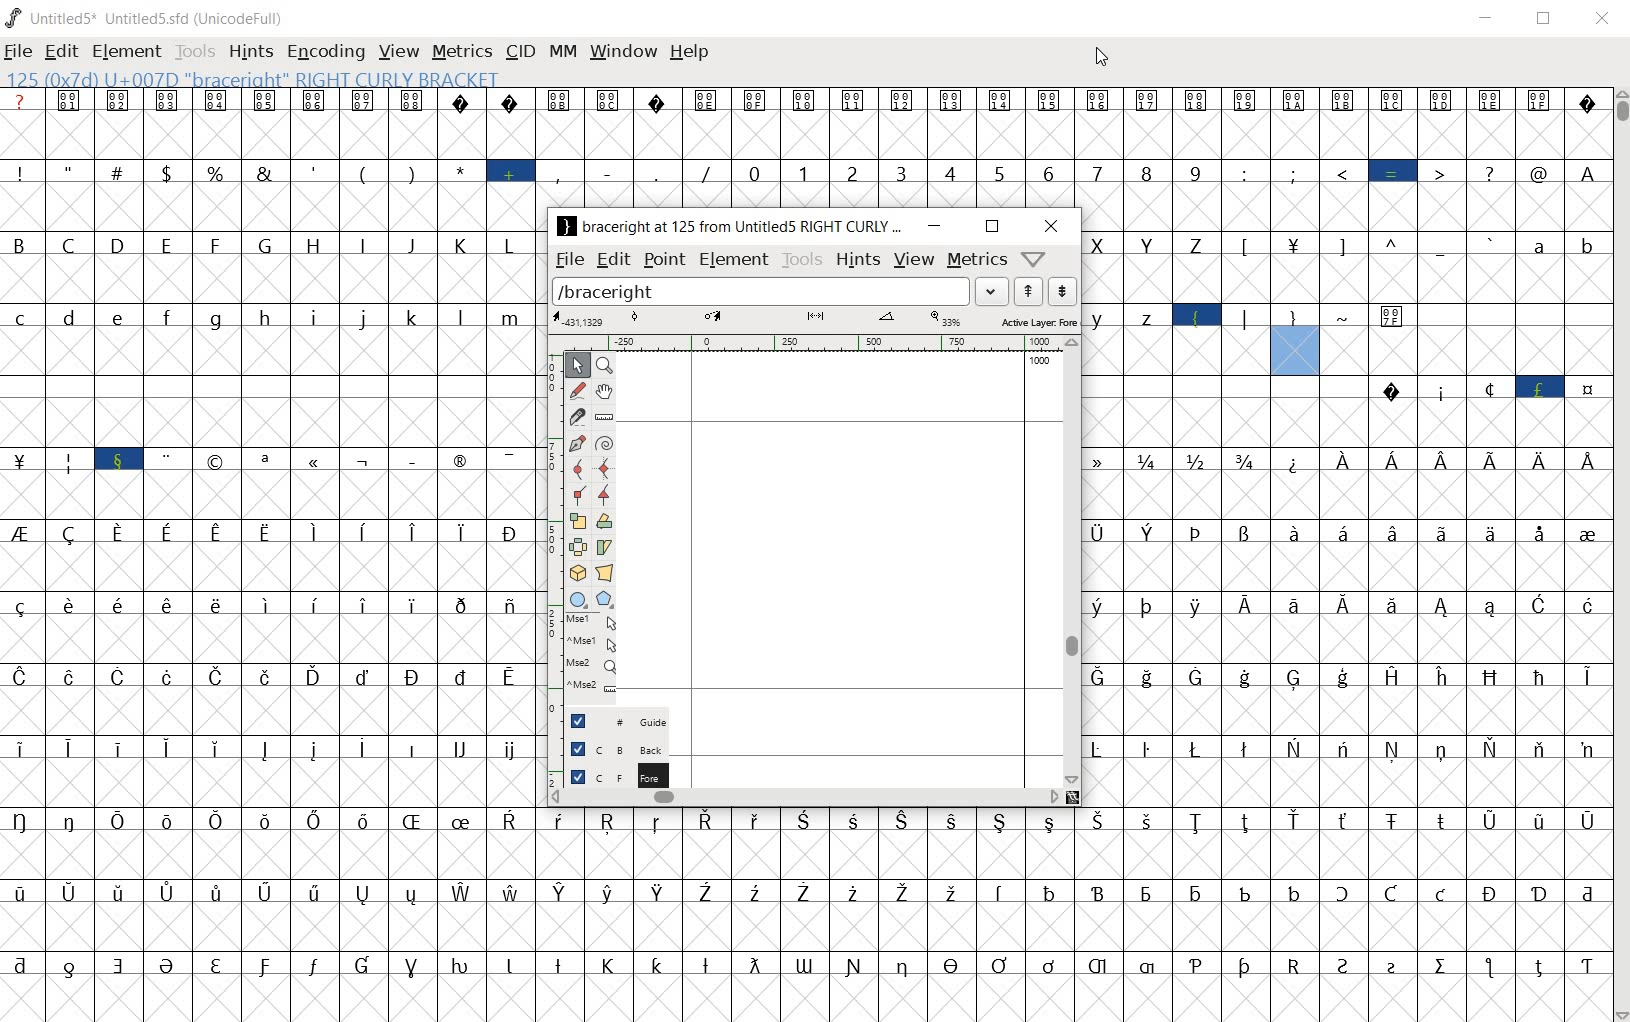 The height and width of the screenshot is (1022, 1630). What do you see at coordinates (574, 598) in the screenshot?
I see `rectangle or ellipse` at bounding box center [574, 598].